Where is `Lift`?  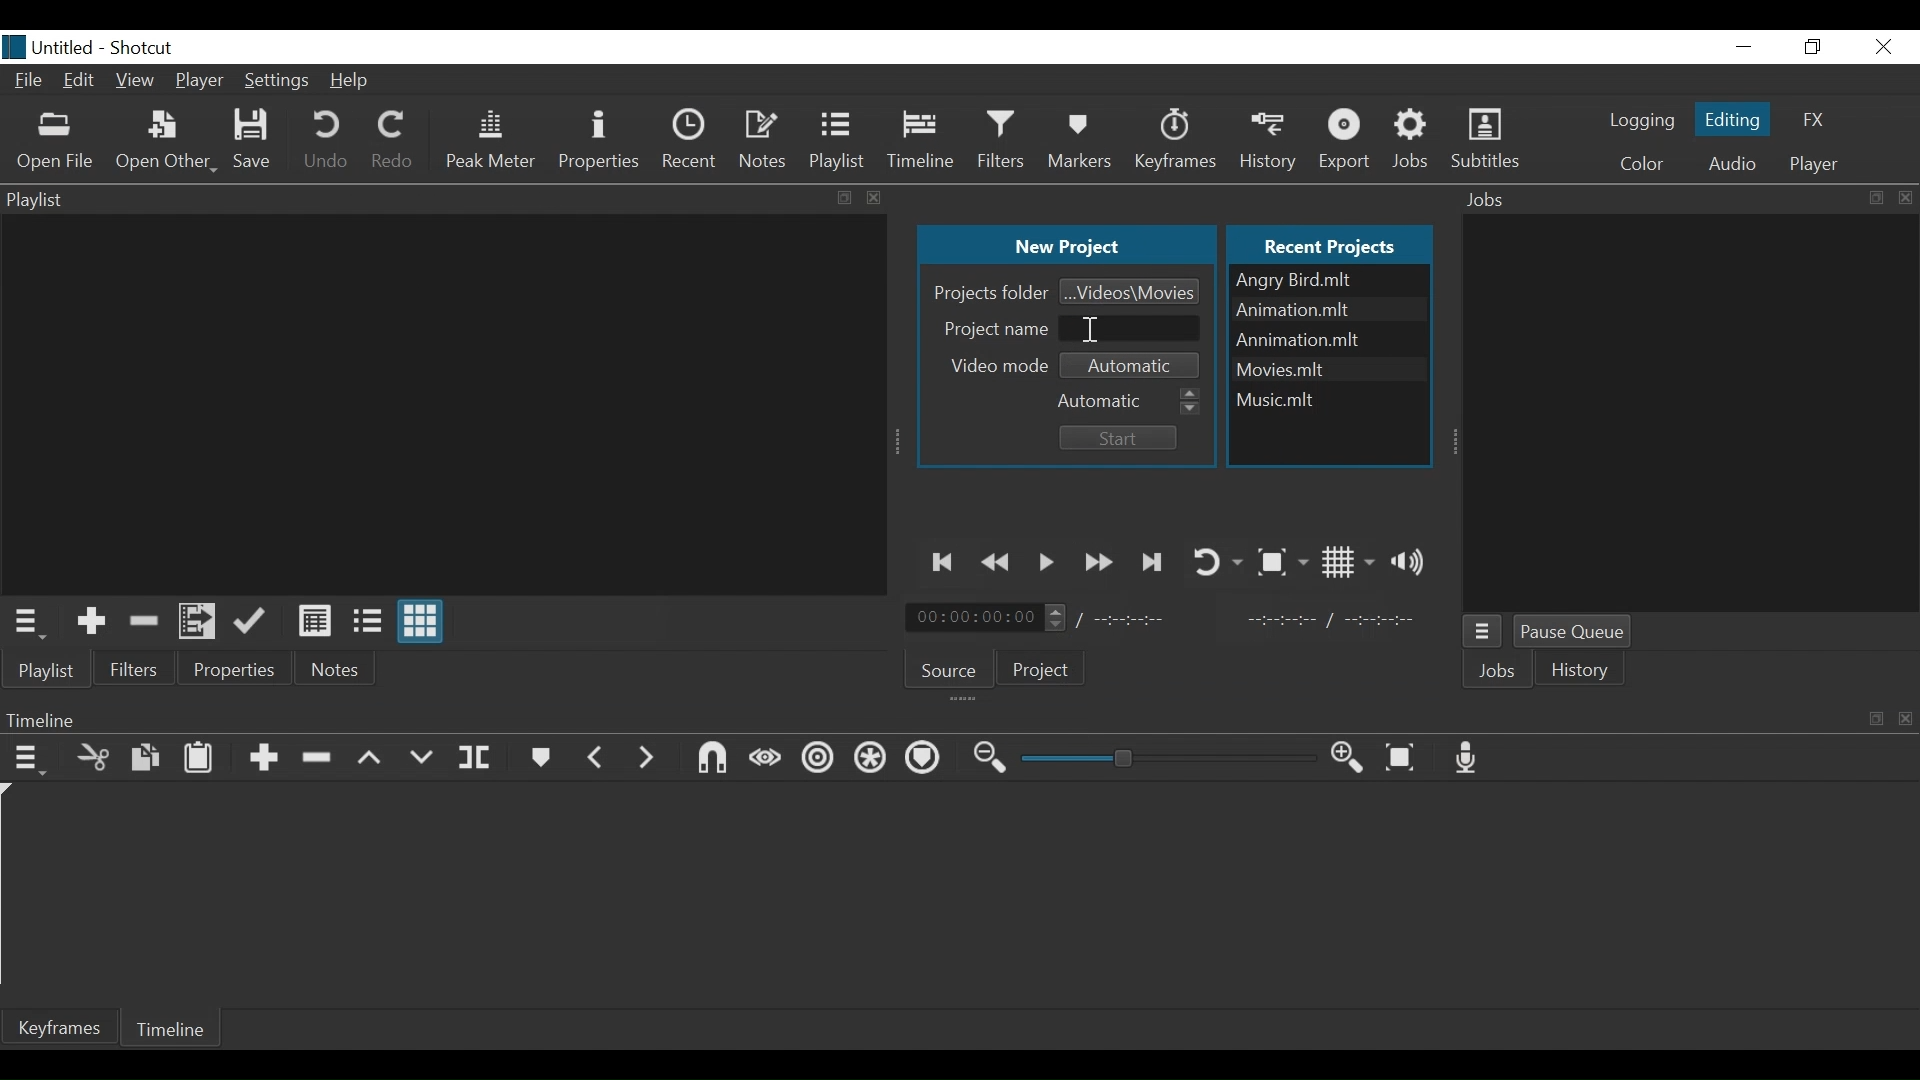
Lift is located at coordinates (371, 759).